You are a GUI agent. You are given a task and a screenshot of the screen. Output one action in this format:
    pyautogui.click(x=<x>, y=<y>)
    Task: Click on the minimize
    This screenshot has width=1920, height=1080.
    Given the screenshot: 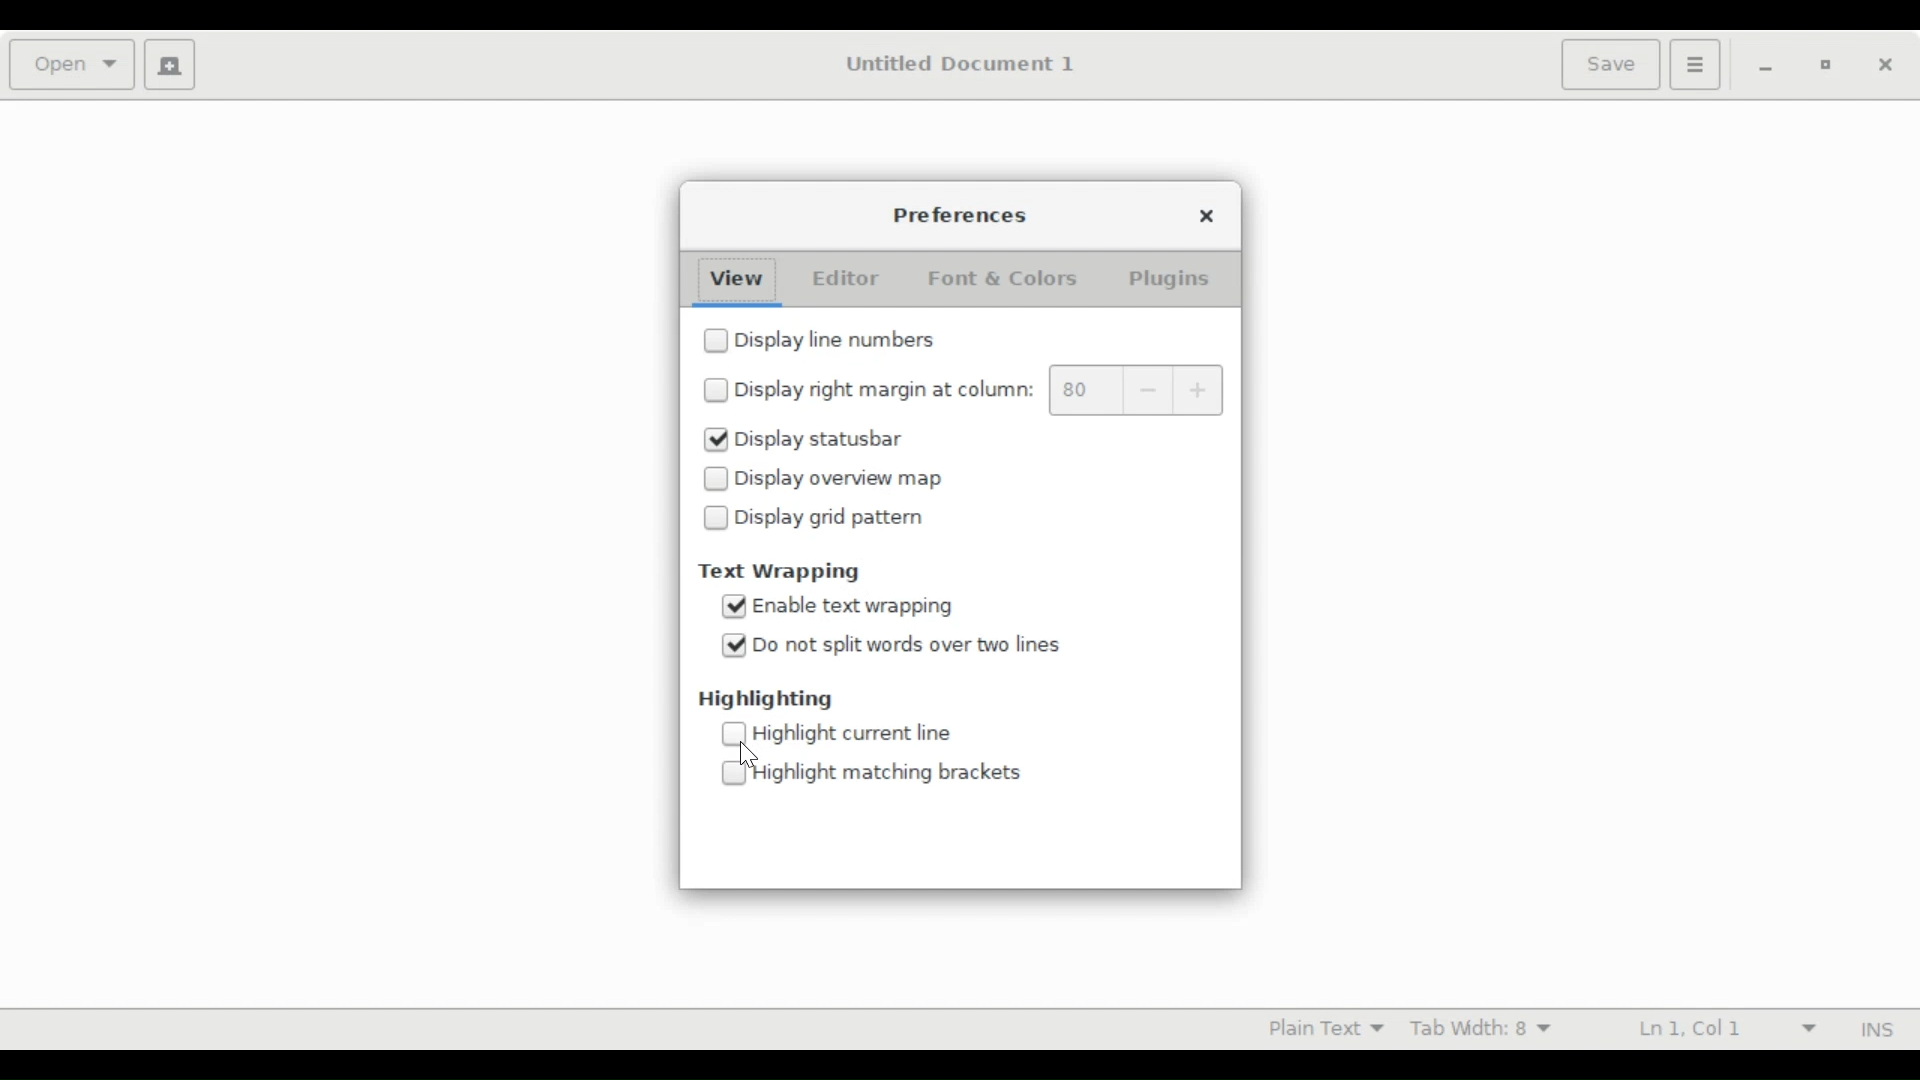 What is the action you would take?
    pyautogui.click(x=1765, y=69)
    